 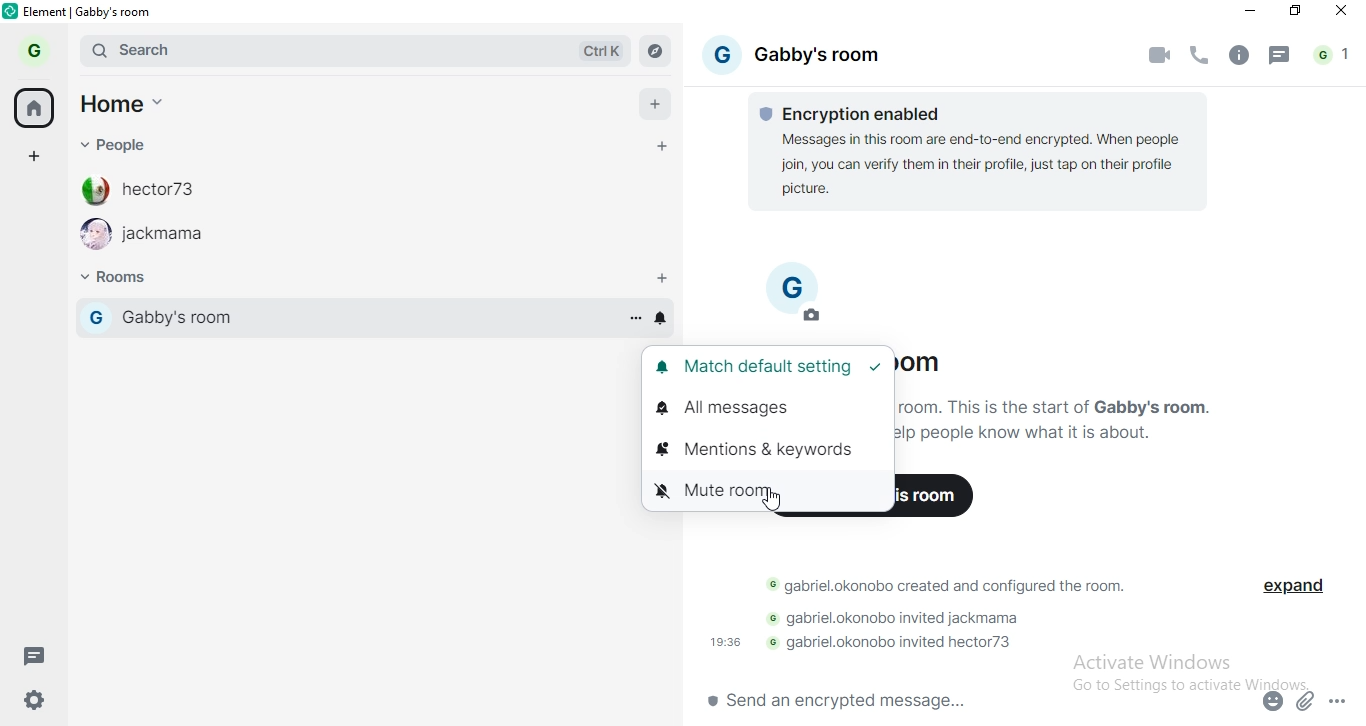 What do you see at coordinates (664, 279) in the screenshot?
I see `add rooms` at bounding box center [664, 279].